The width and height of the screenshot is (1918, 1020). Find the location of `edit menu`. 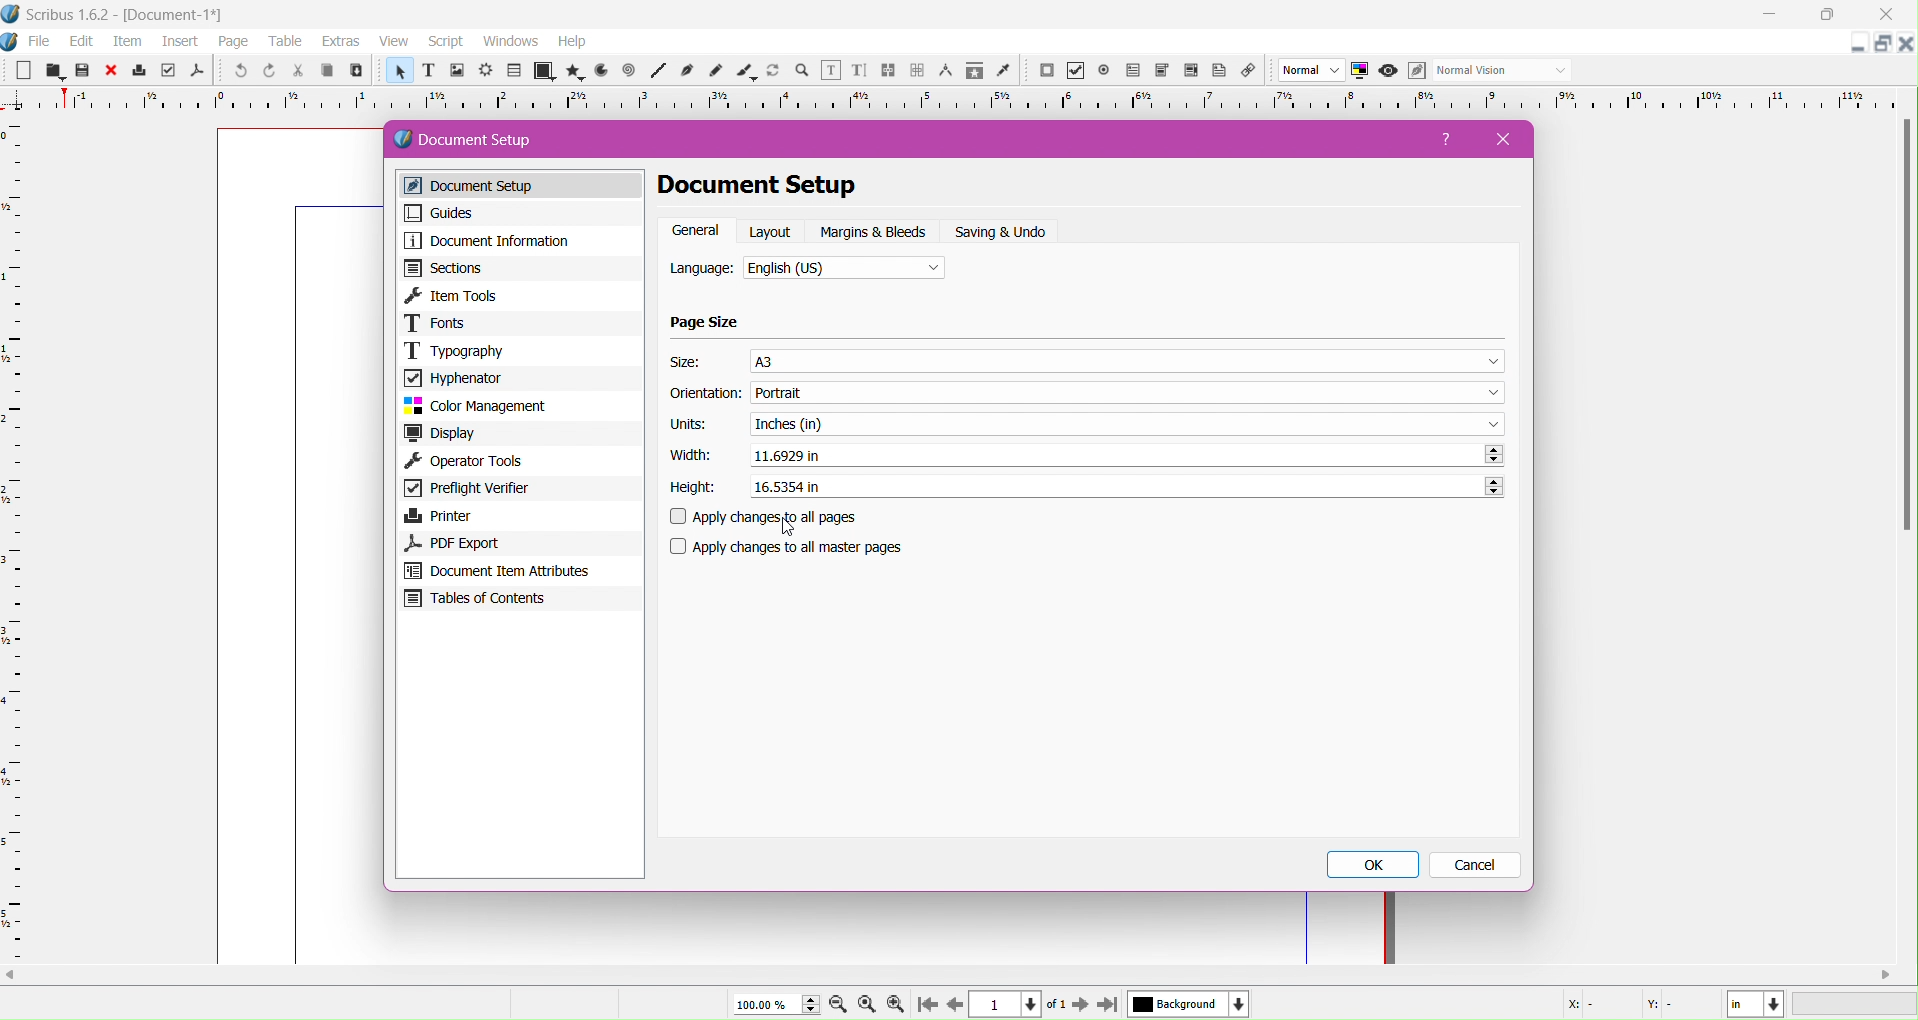

edit menu is located at coordinates (82, 42).